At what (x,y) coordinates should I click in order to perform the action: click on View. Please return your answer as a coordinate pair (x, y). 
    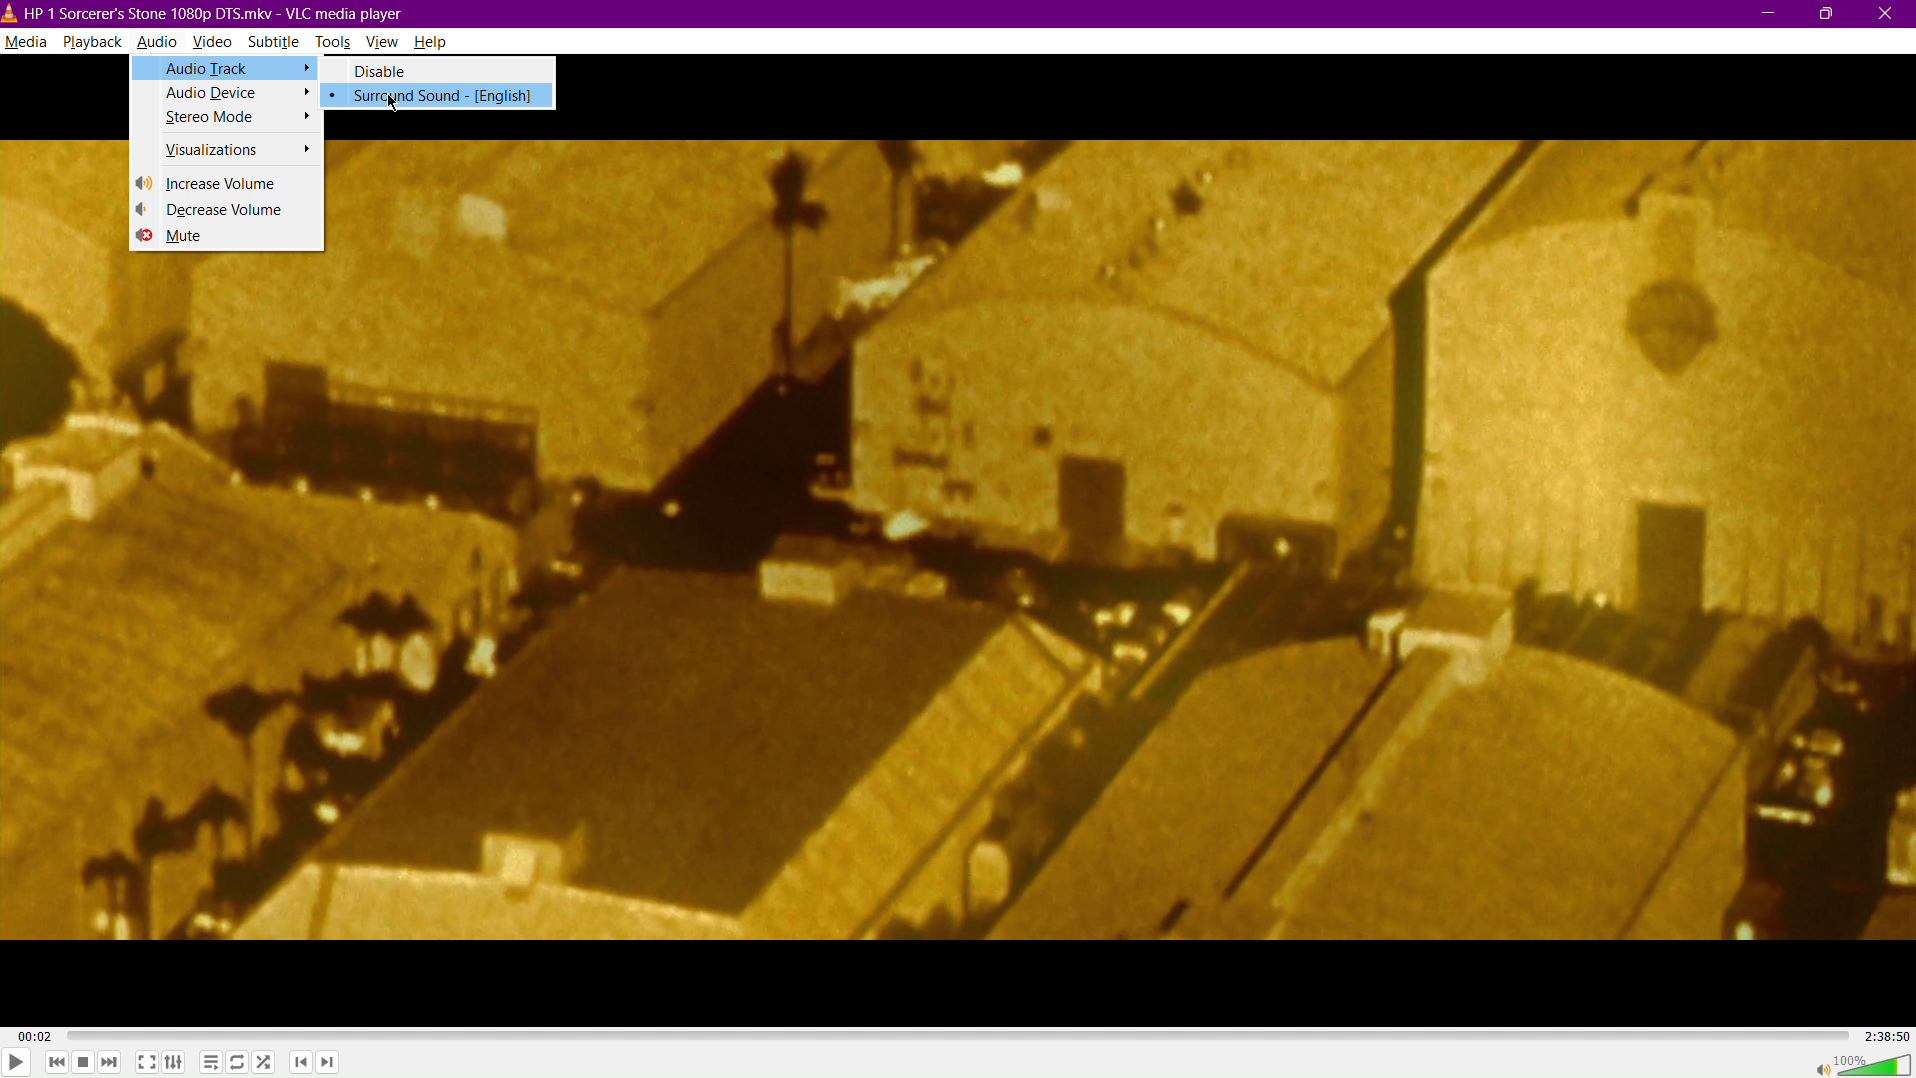
    Looking at the image, I should click on (386, 43).